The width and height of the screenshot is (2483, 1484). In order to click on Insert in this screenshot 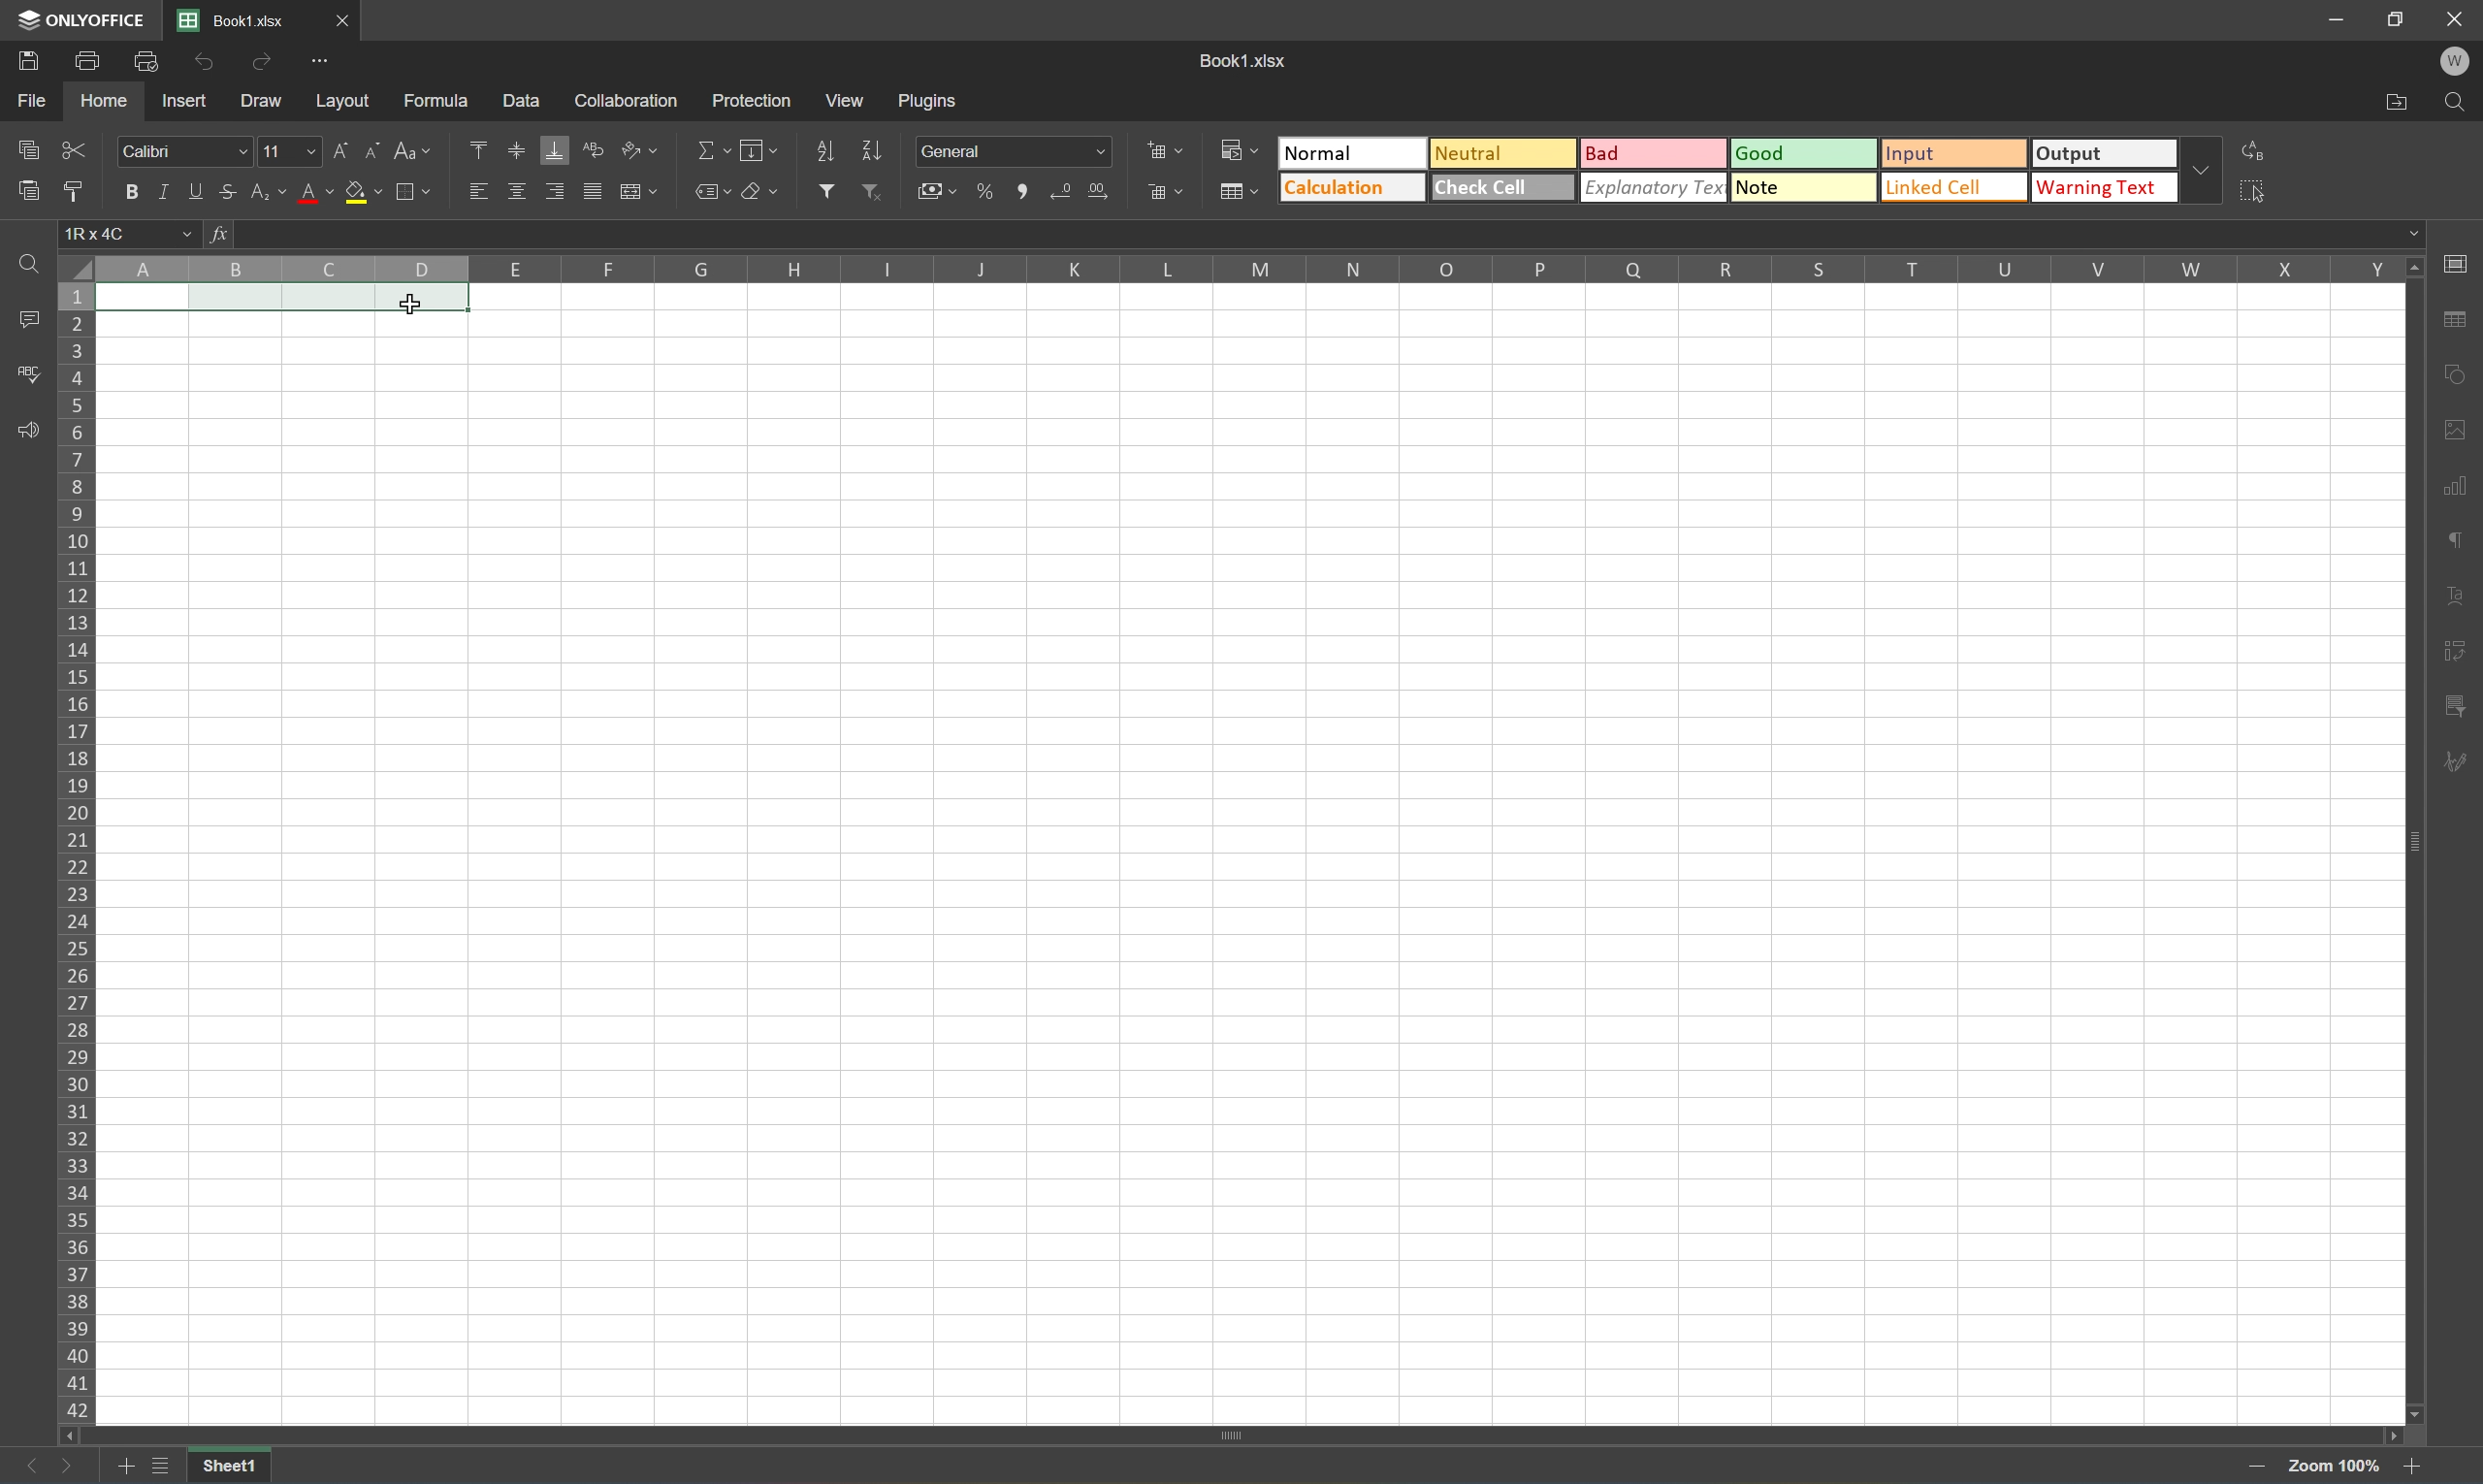, I will do `click(184, 105)`.